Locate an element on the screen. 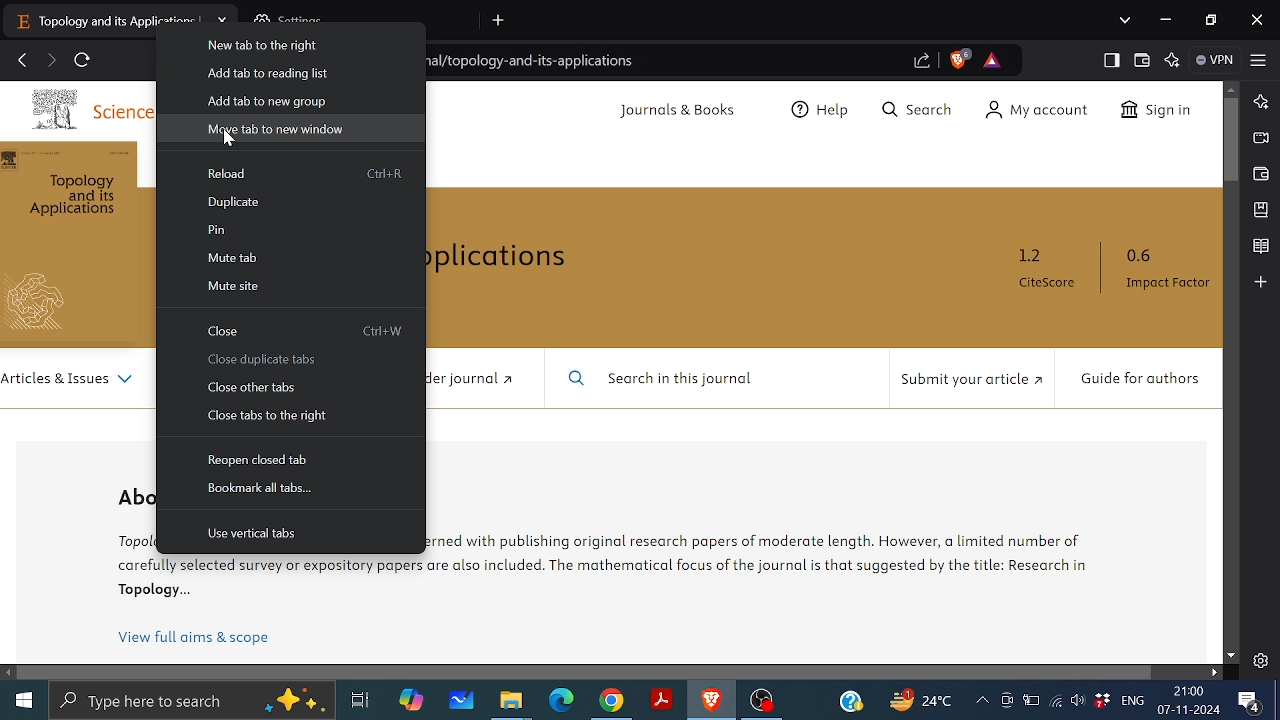  Share link is located at coordinates (921, 60).